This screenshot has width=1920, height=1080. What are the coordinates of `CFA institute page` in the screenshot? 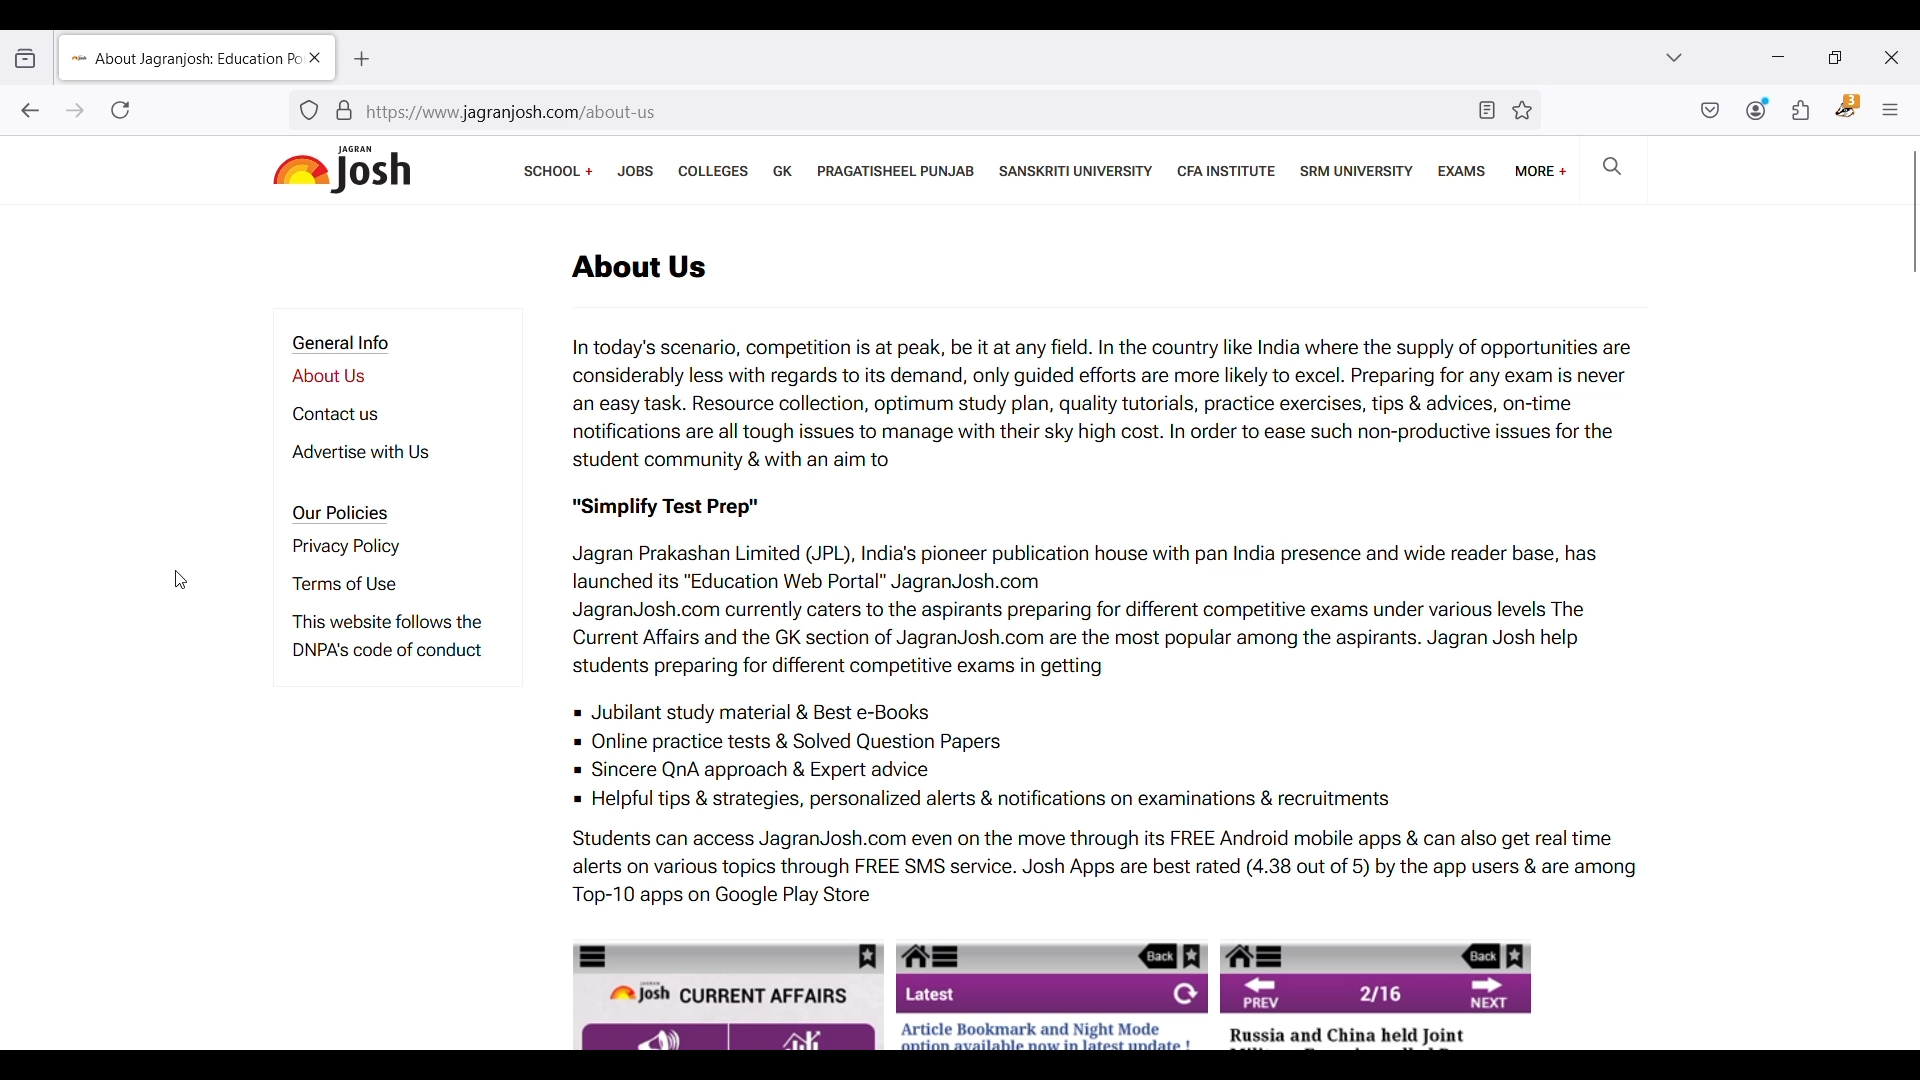 It's located at (1229, 170).